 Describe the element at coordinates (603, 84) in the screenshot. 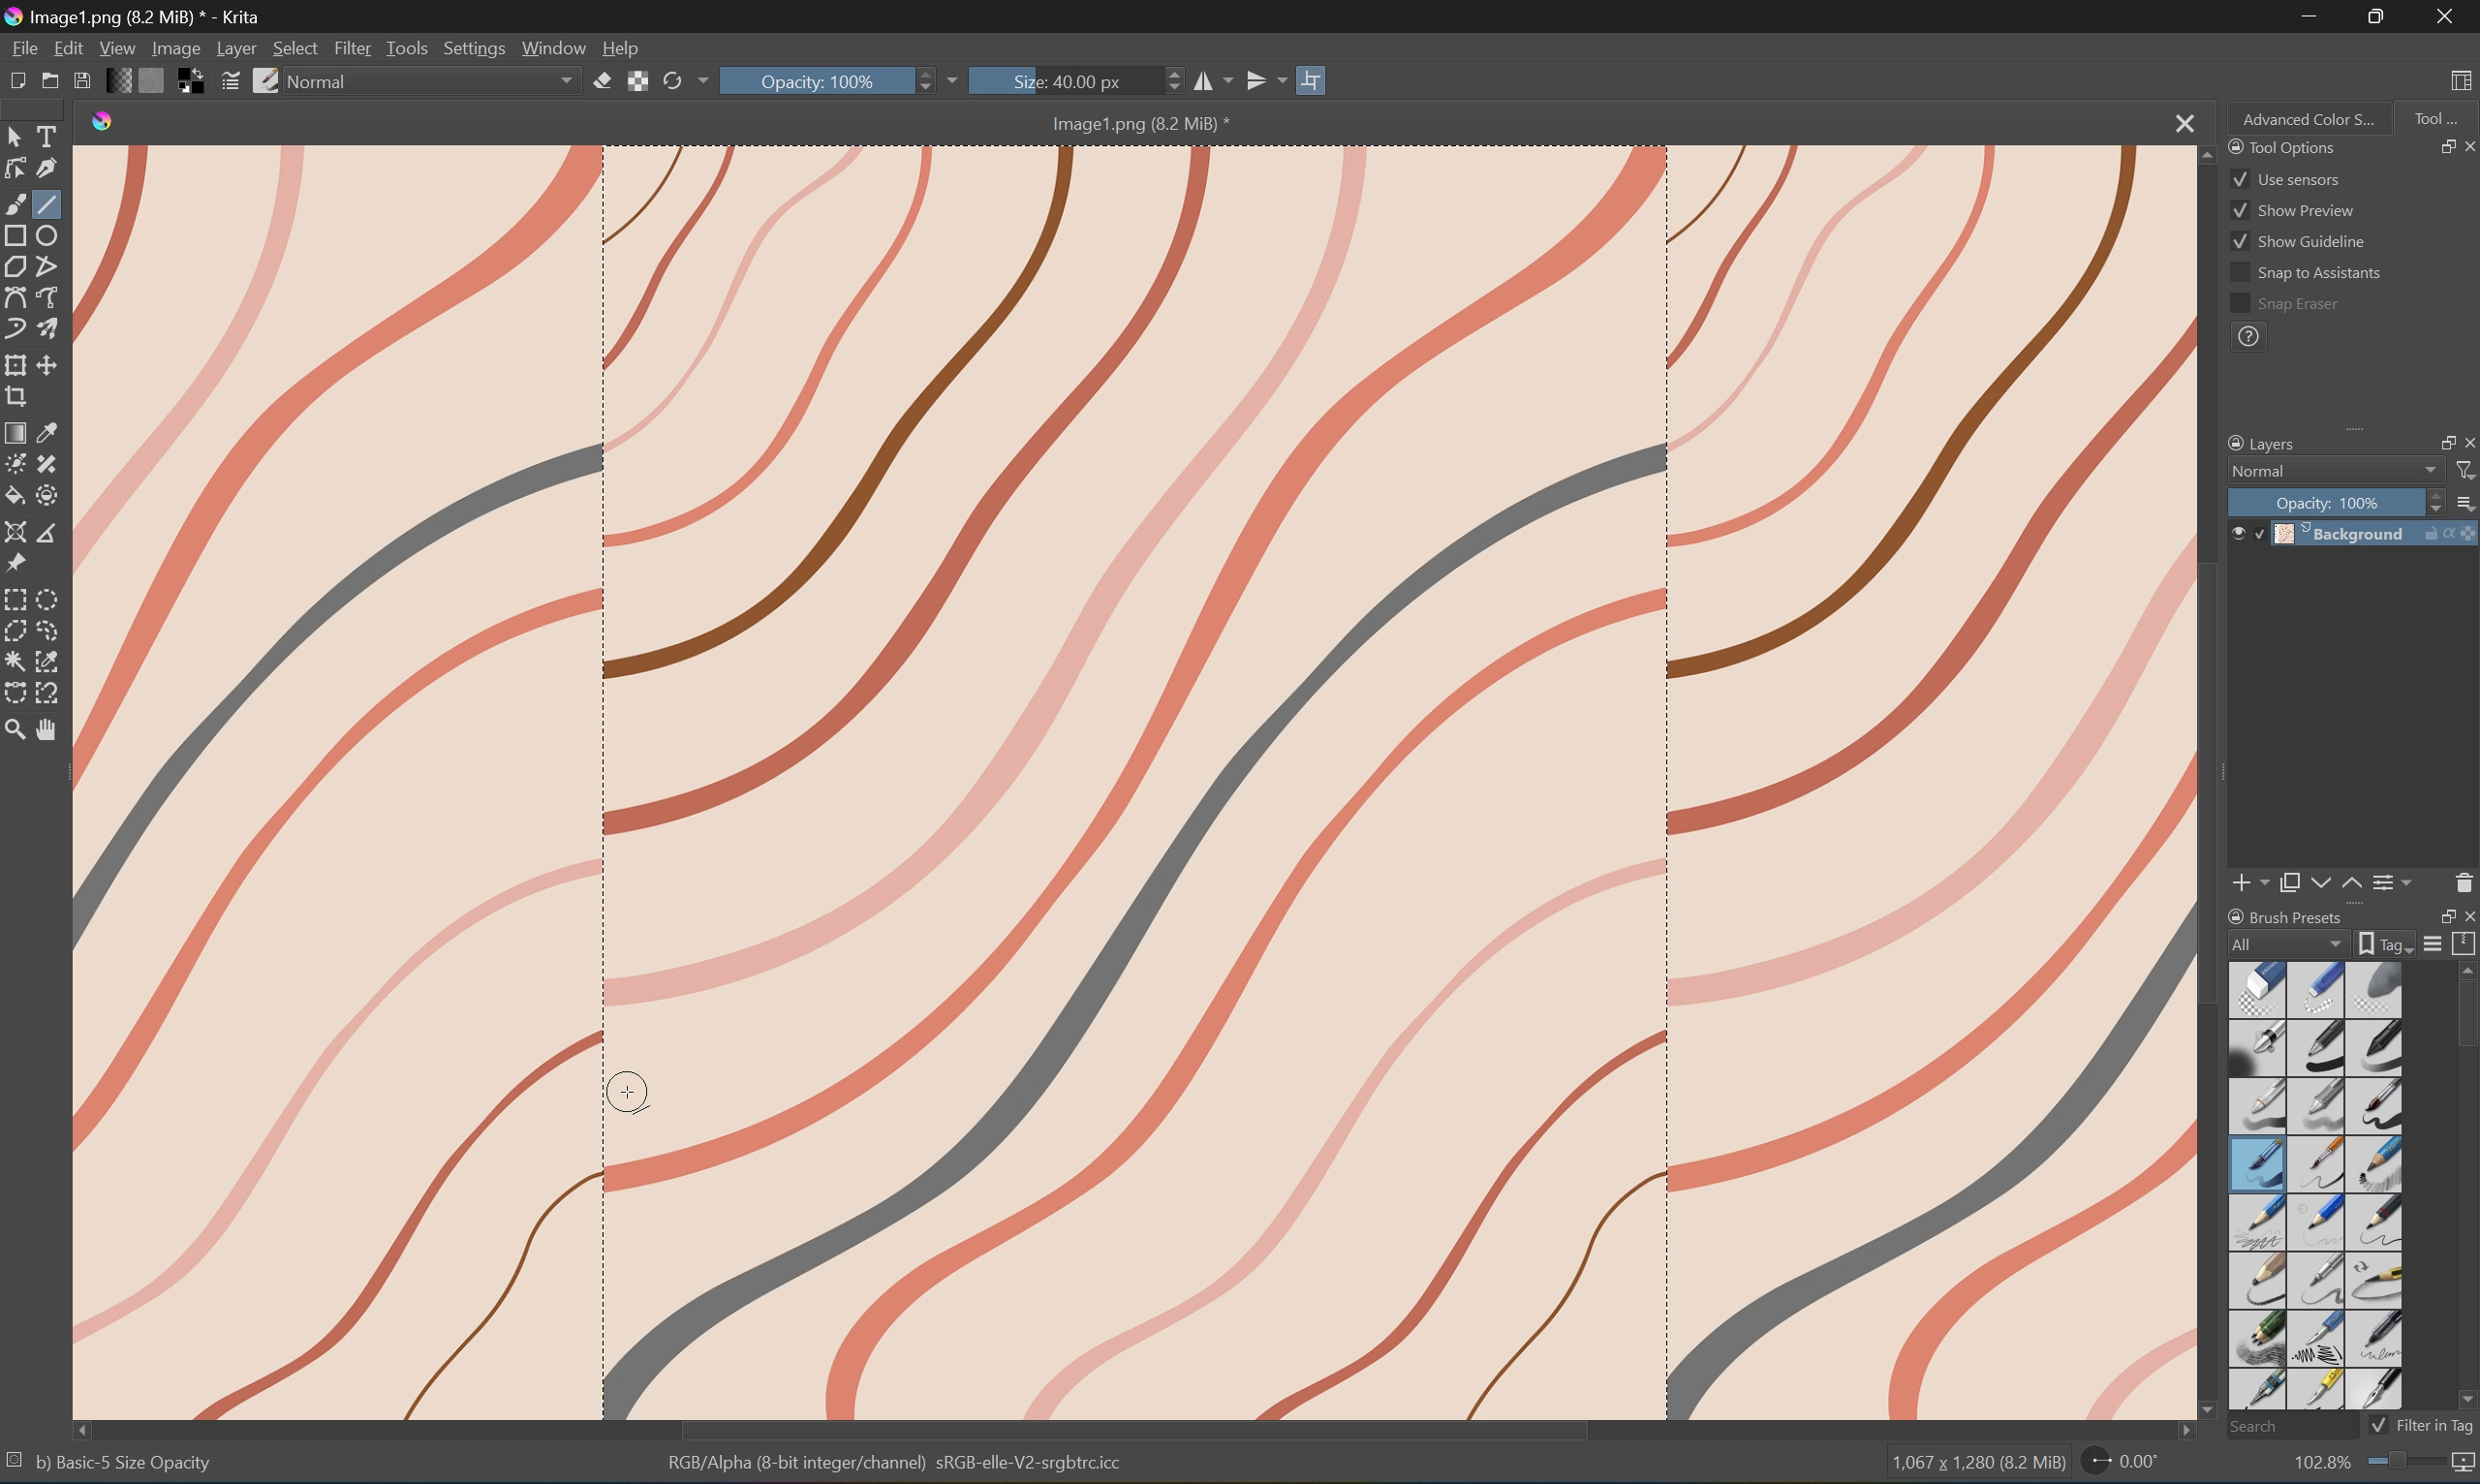

I see `Set eraser mode` at that location.